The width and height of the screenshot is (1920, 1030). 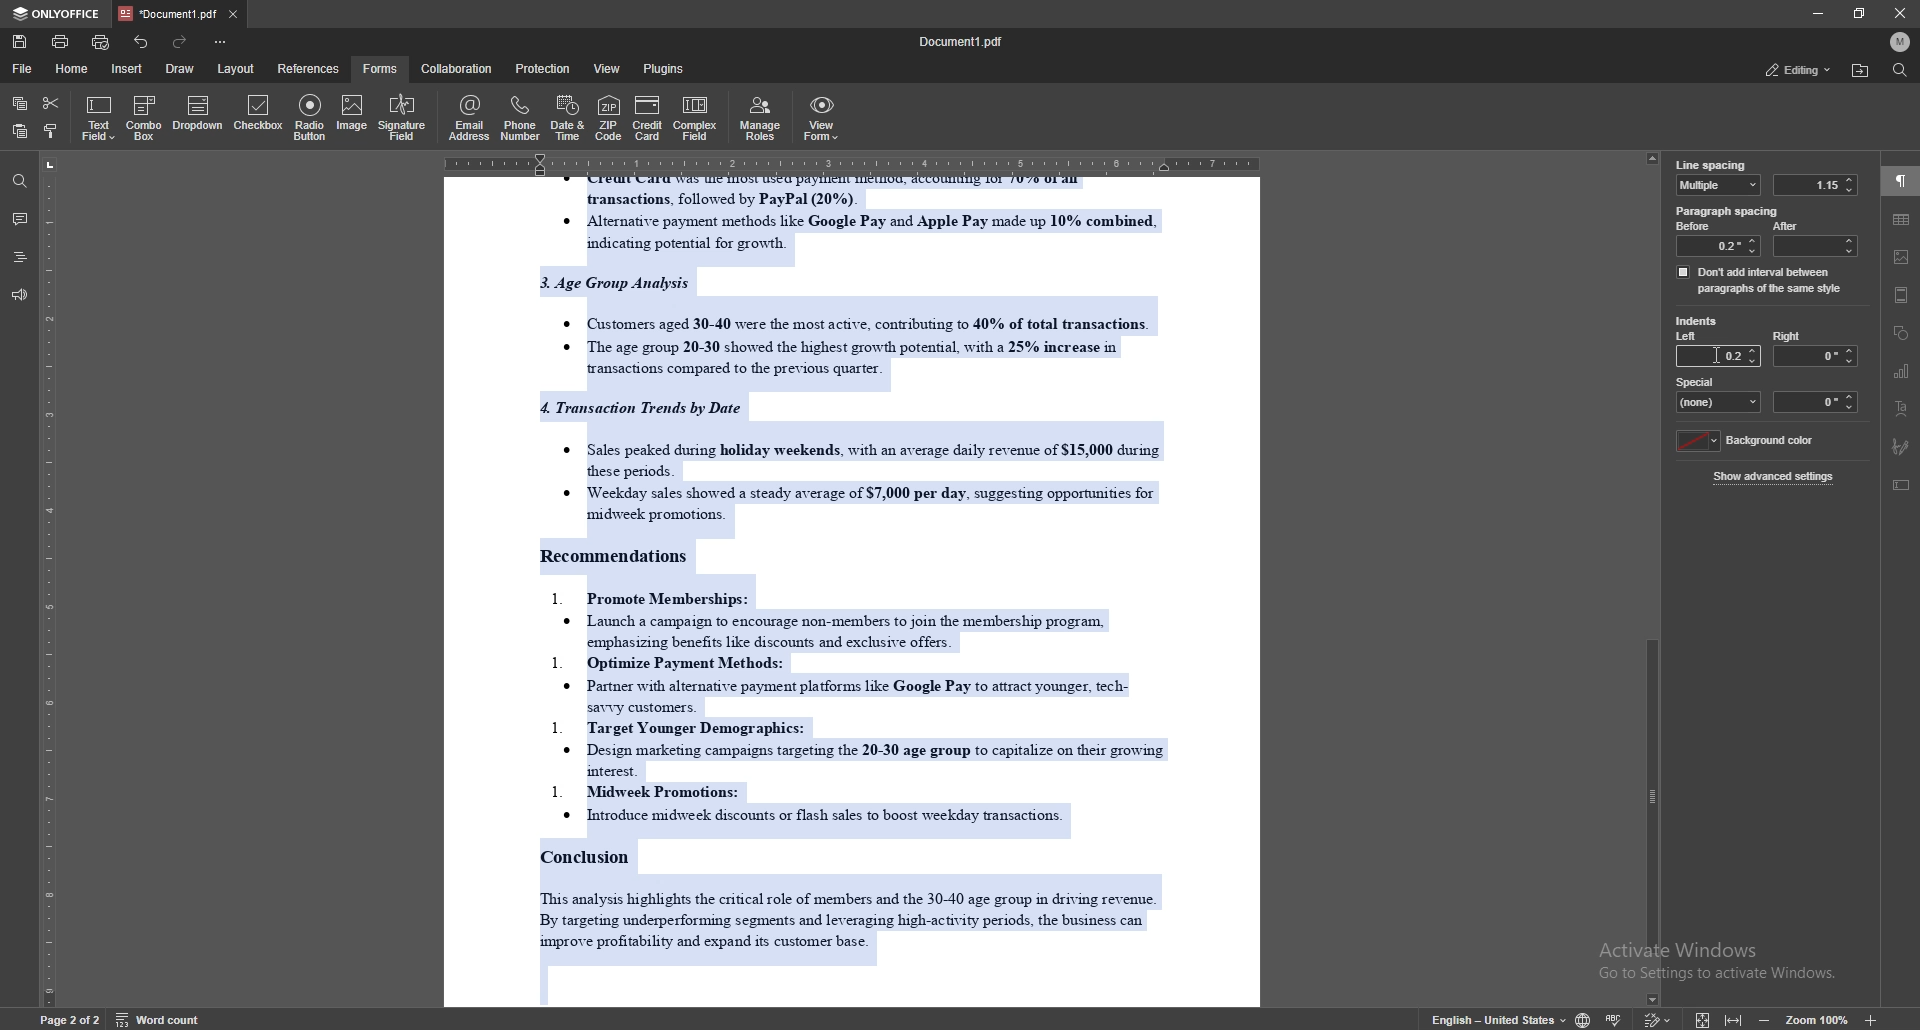 I want to click on right indent, so click(x=1814, y=348).